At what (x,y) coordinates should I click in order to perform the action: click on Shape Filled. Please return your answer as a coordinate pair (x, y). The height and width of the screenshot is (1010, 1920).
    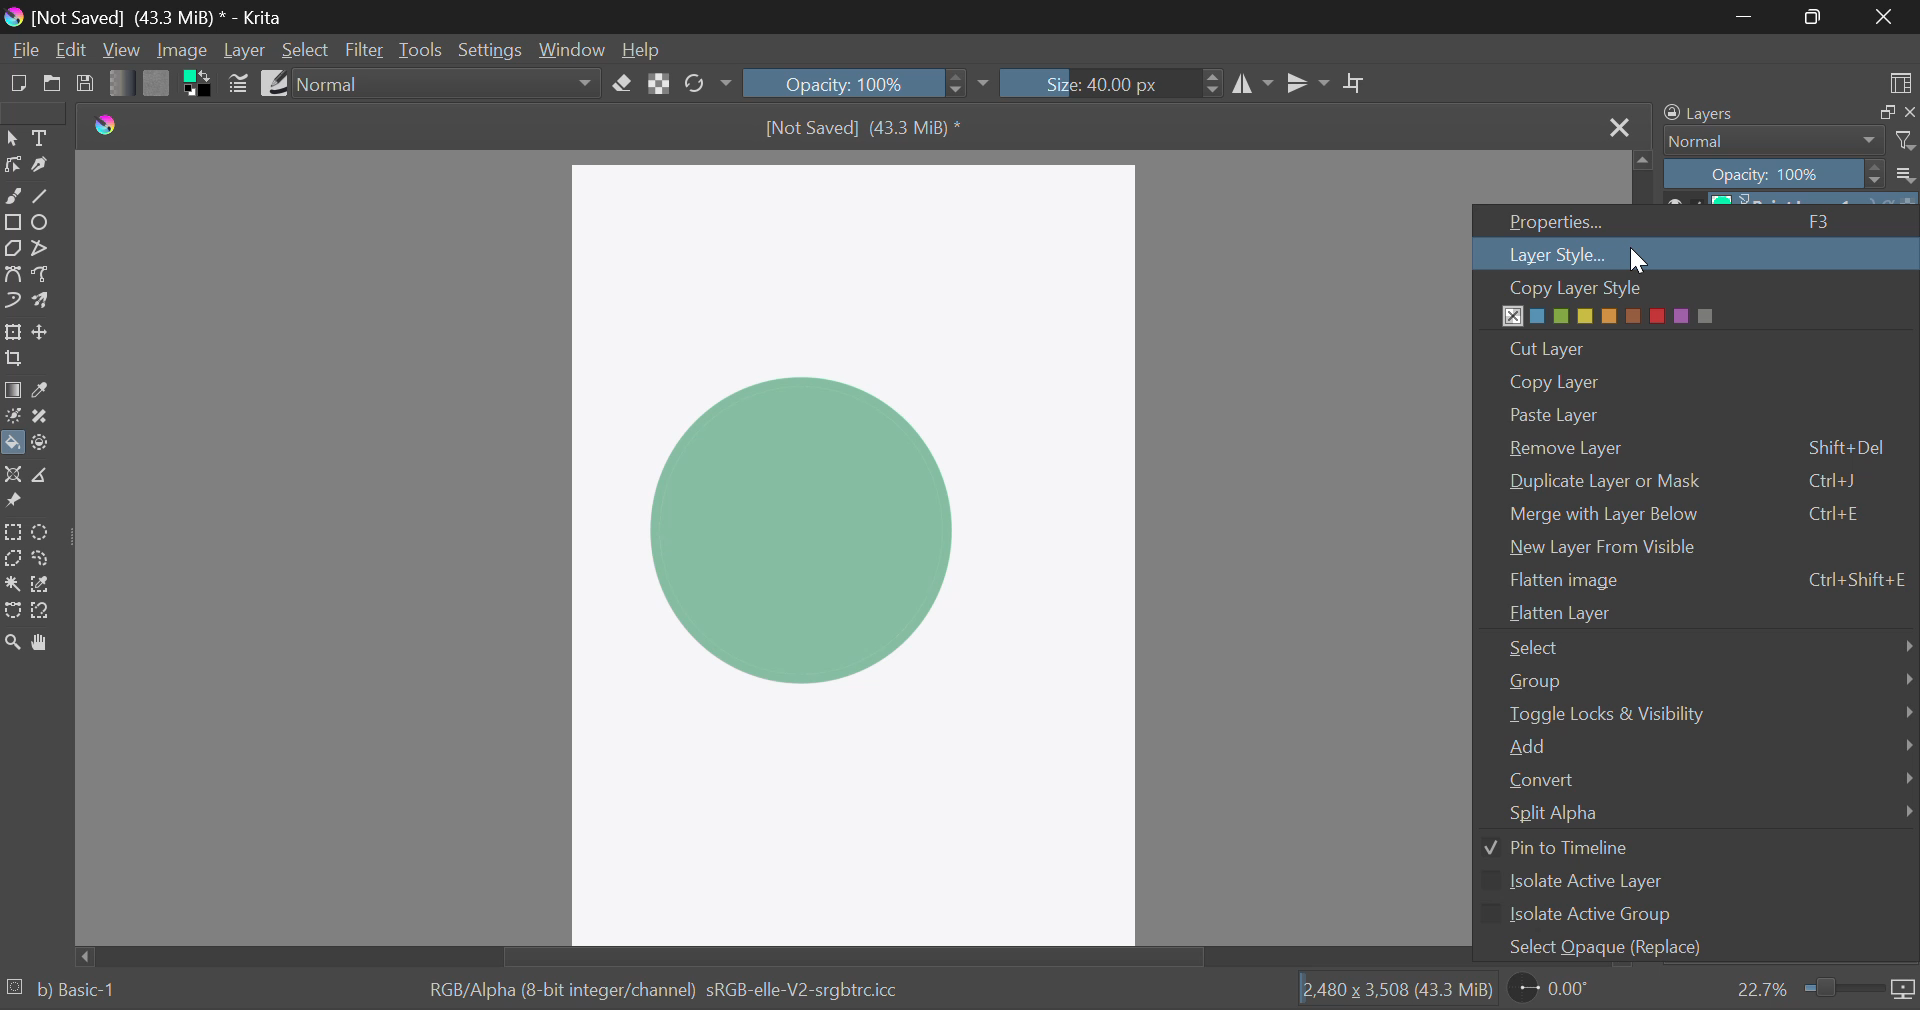
    Looking at the image, I should click on (810, 532).